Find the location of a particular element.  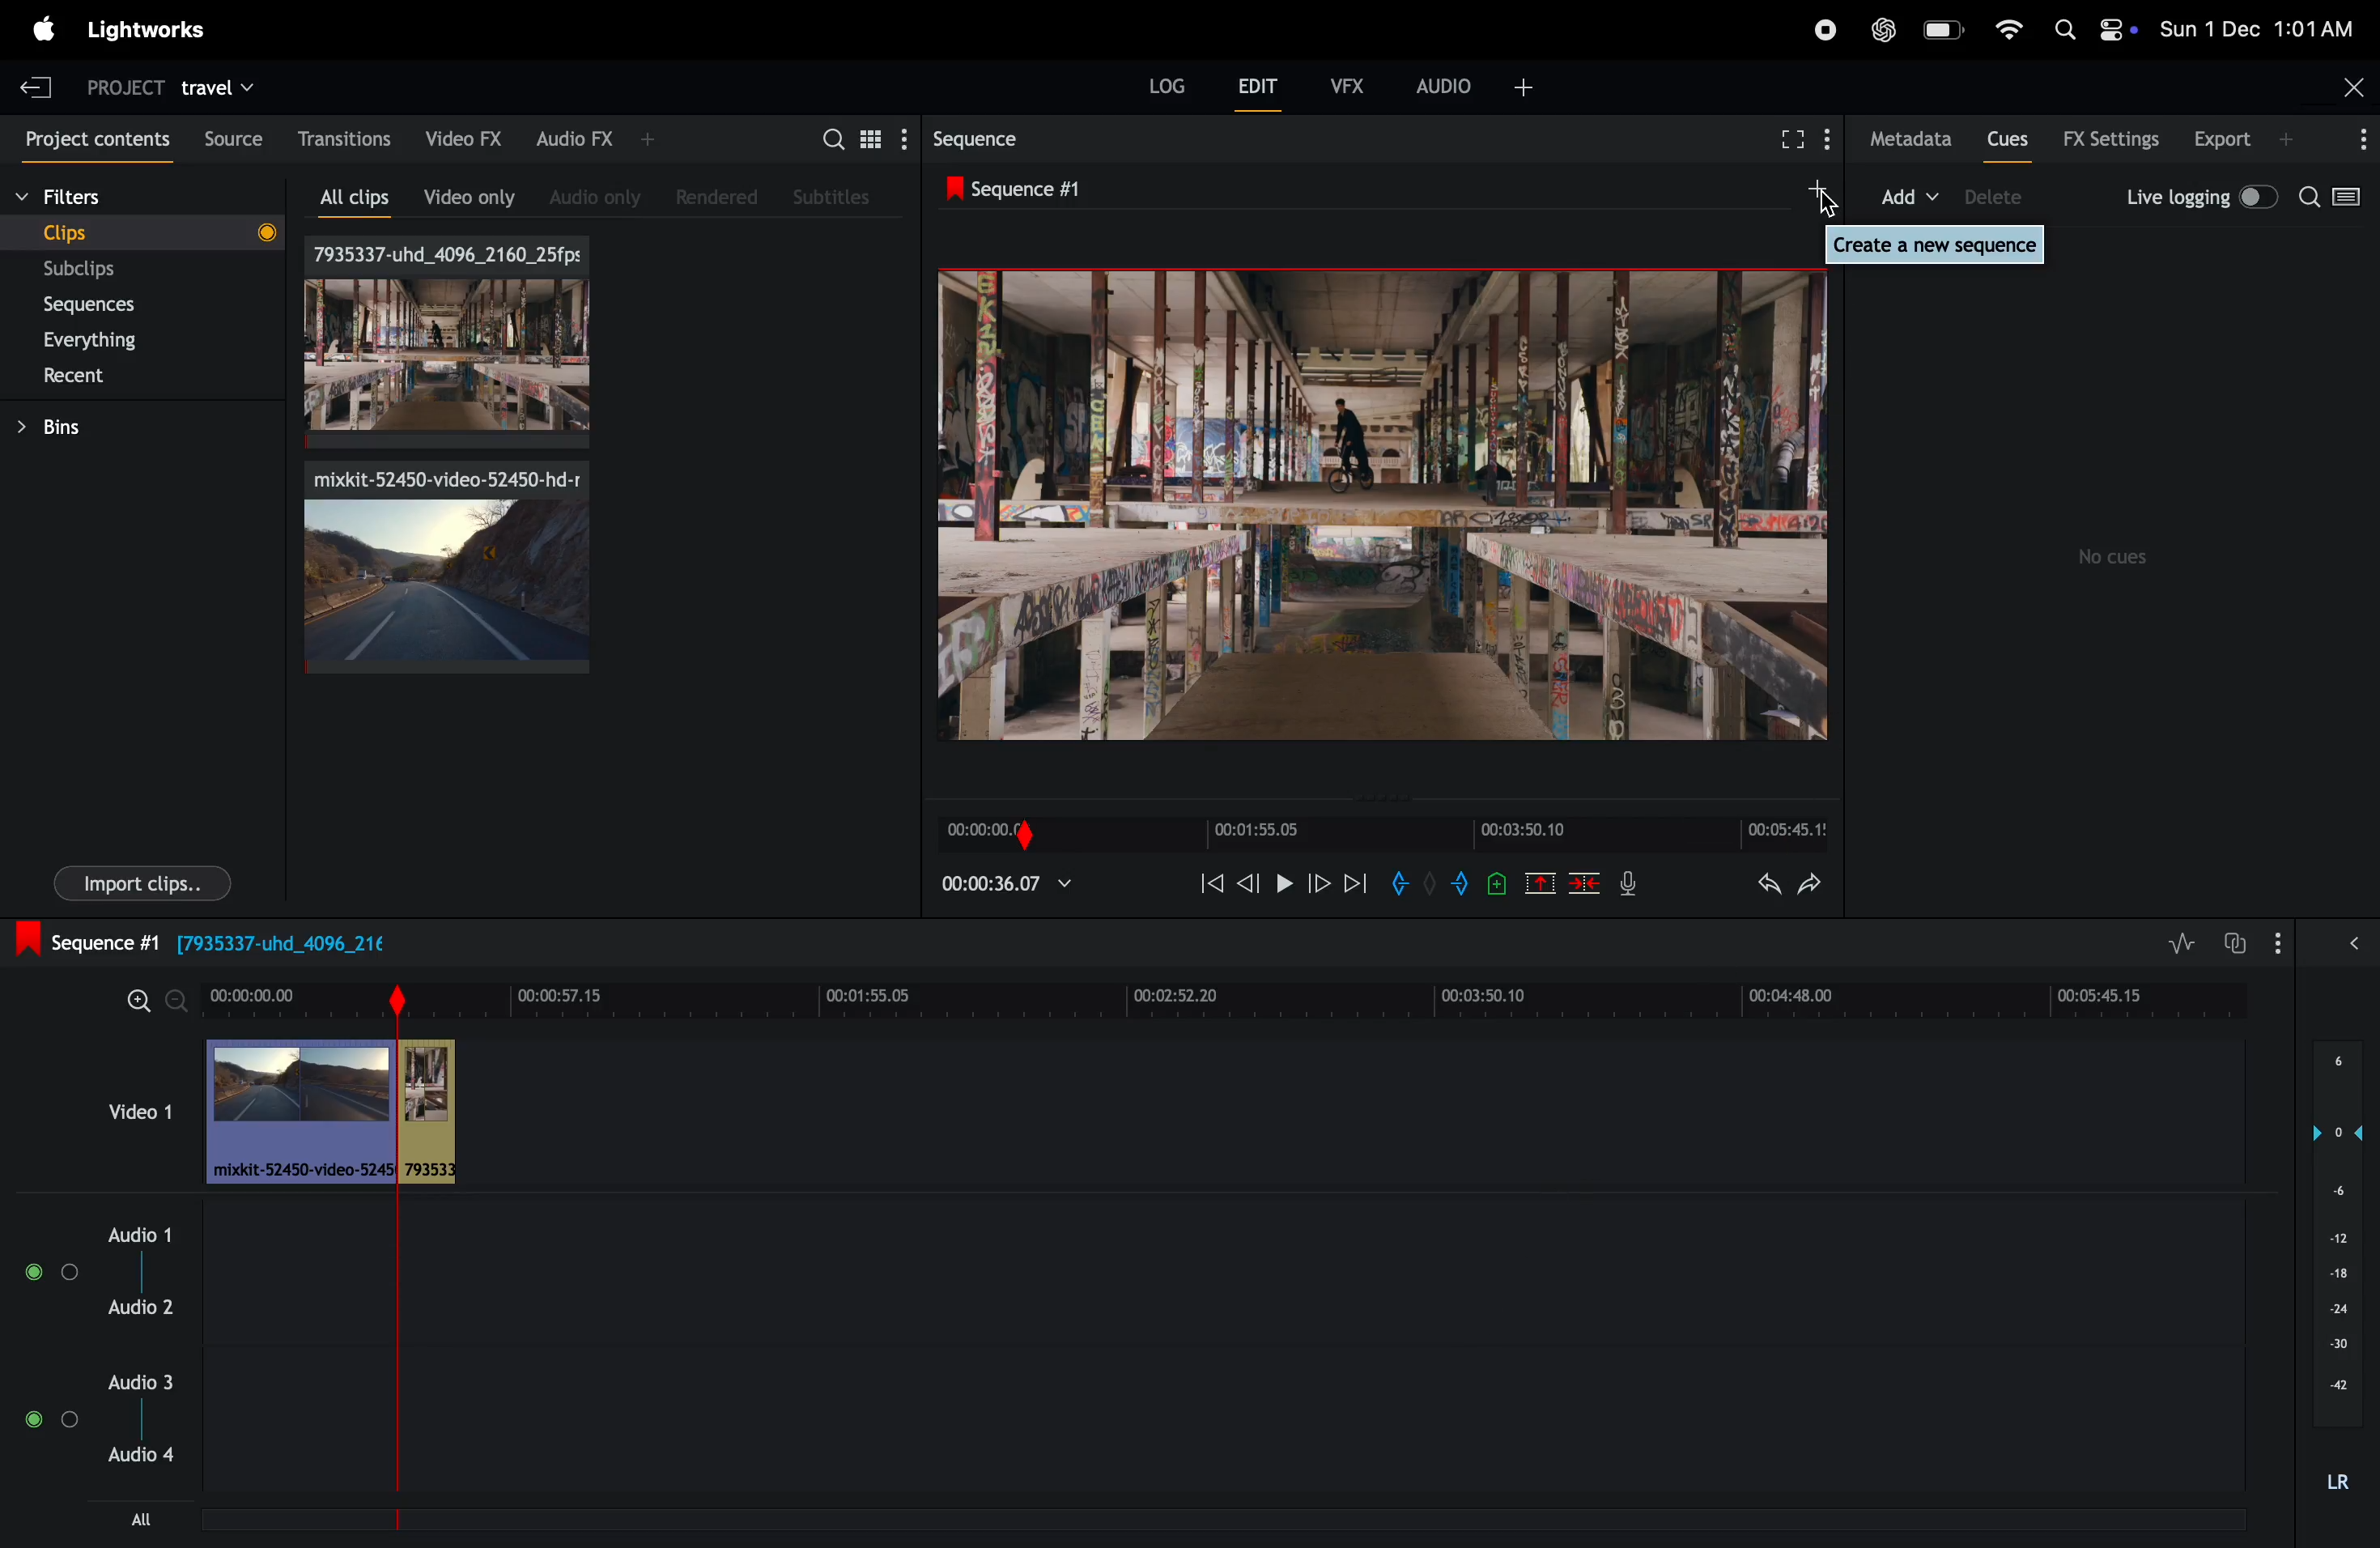

live logging is located at coordinates (2202, 198).